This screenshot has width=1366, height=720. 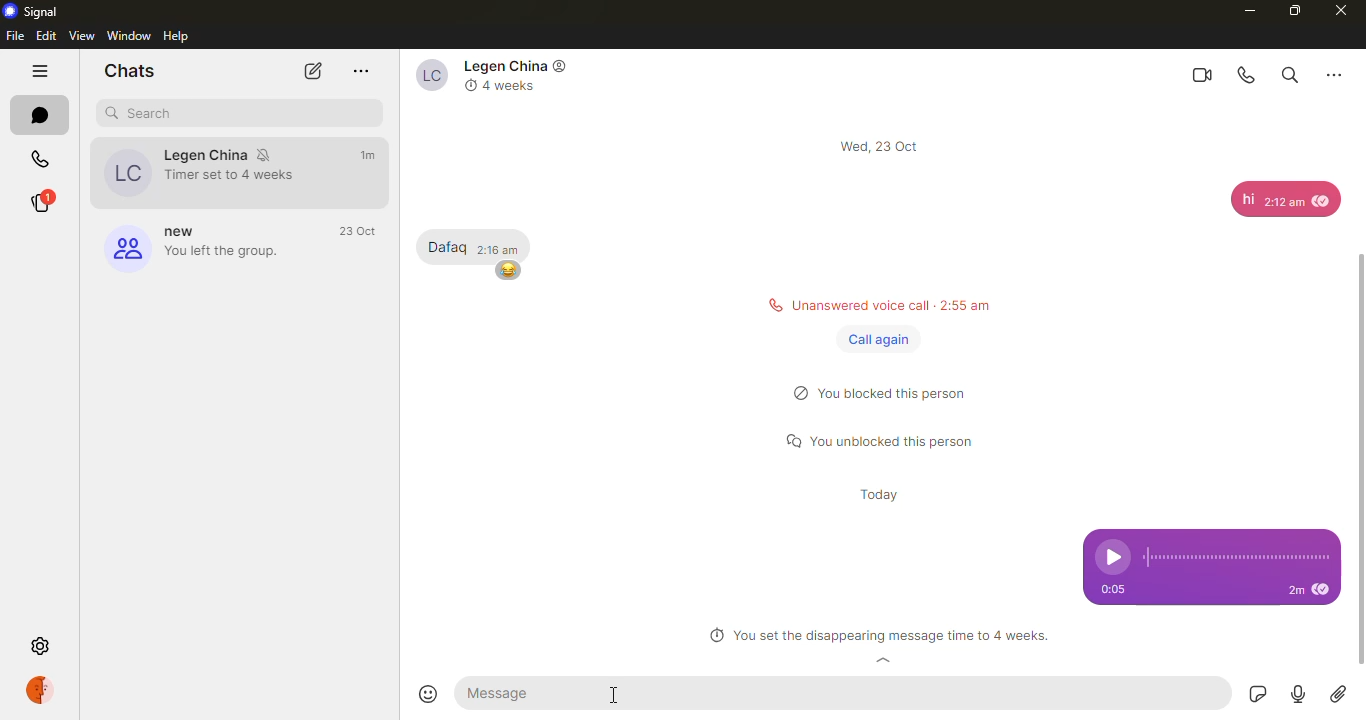 What do you see at coordinates (34, 11) in the screenshot?
I see `signal` at bounding box center [34, 11].